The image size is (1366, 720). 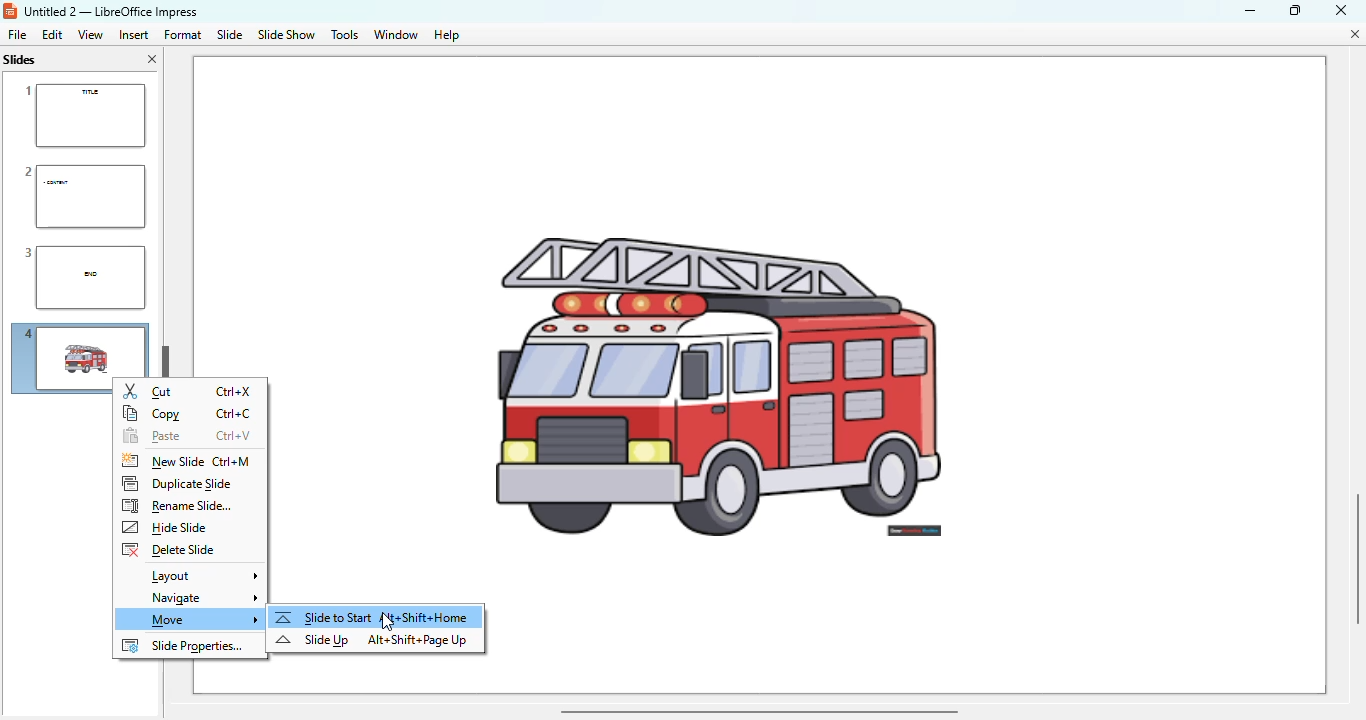 I want to click on format, so click(x=182, y=34).